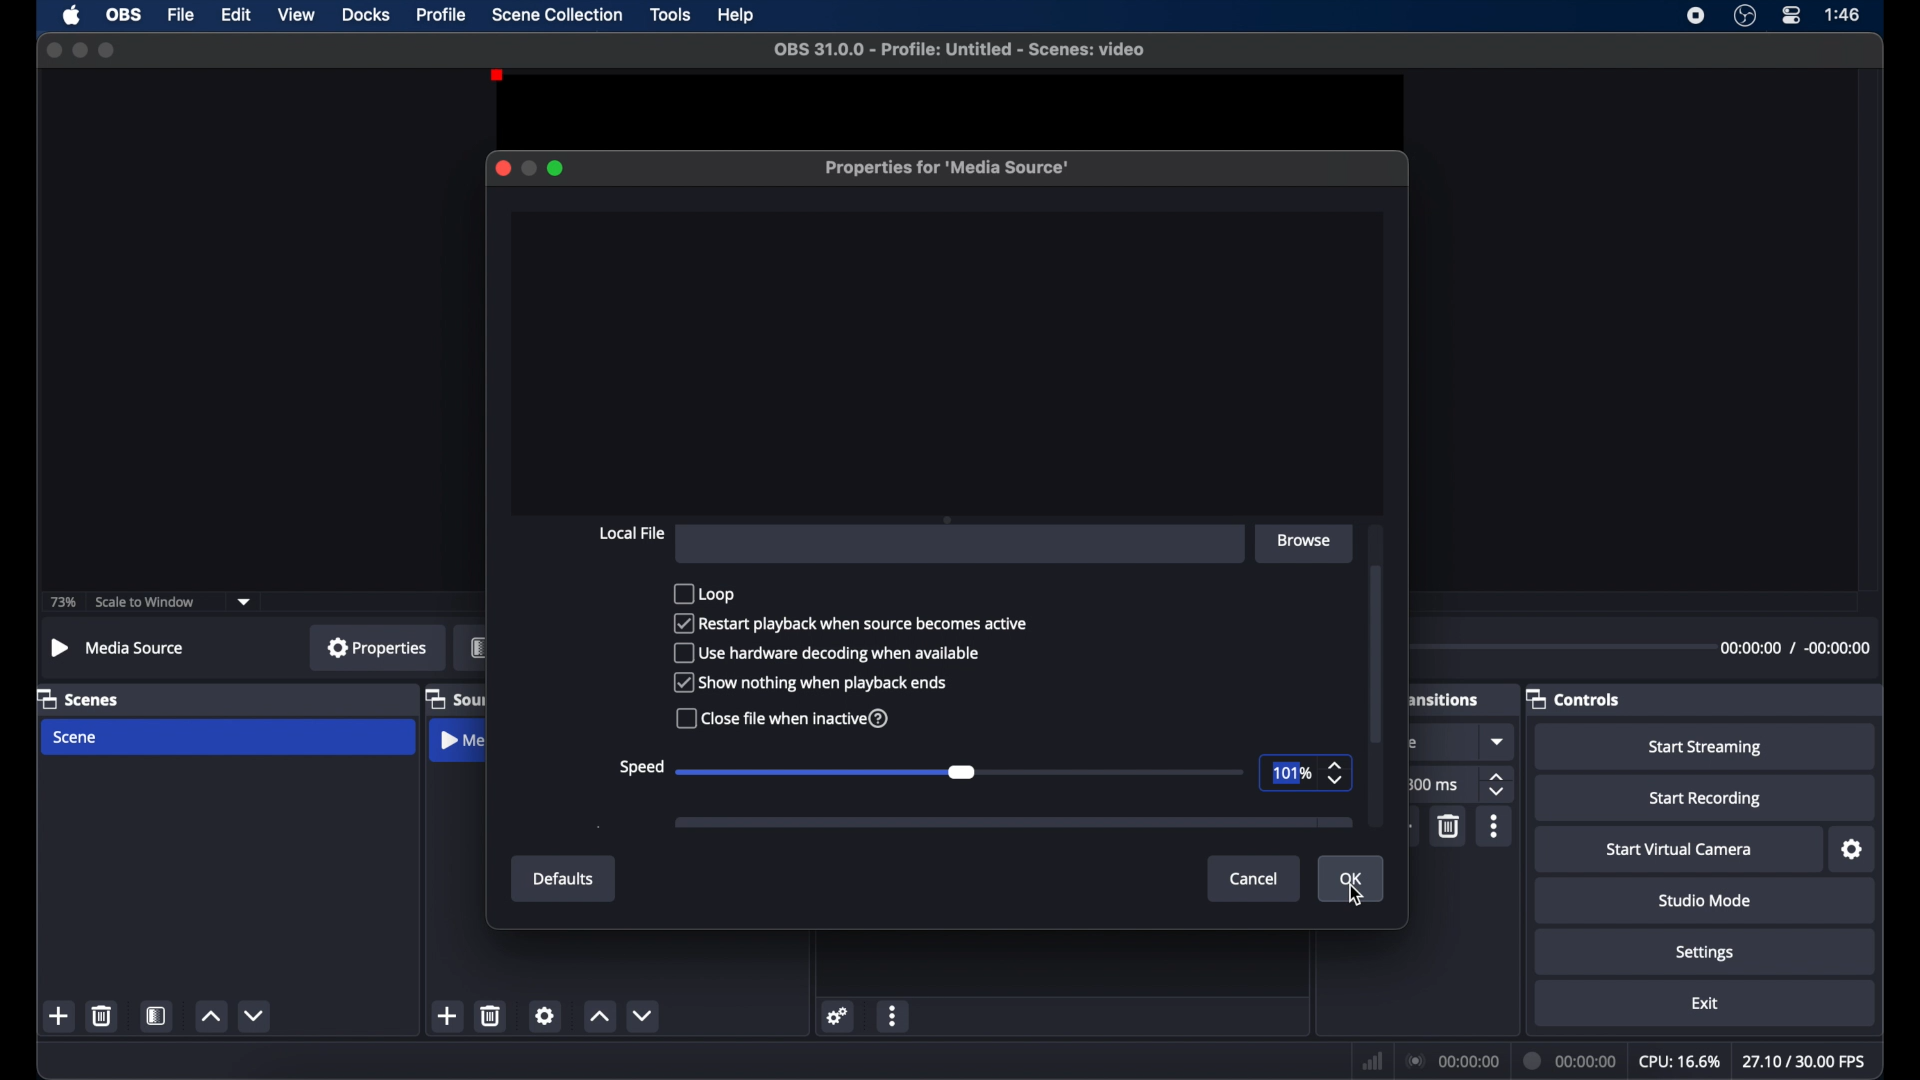  What do you see at coordinates (1708, 799) in the screenshot?
I see `start recording` at bounding box center [1708, 799].